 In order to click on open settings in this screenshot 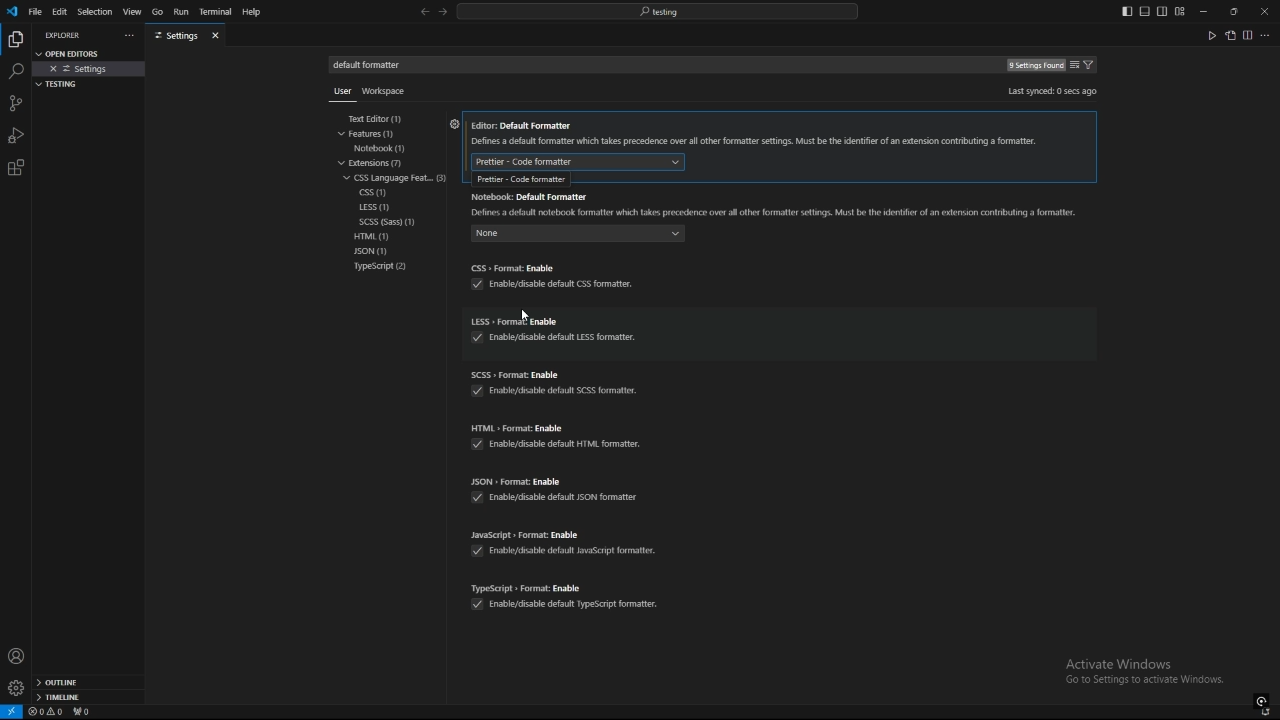, I will do `click(74, 52)`.